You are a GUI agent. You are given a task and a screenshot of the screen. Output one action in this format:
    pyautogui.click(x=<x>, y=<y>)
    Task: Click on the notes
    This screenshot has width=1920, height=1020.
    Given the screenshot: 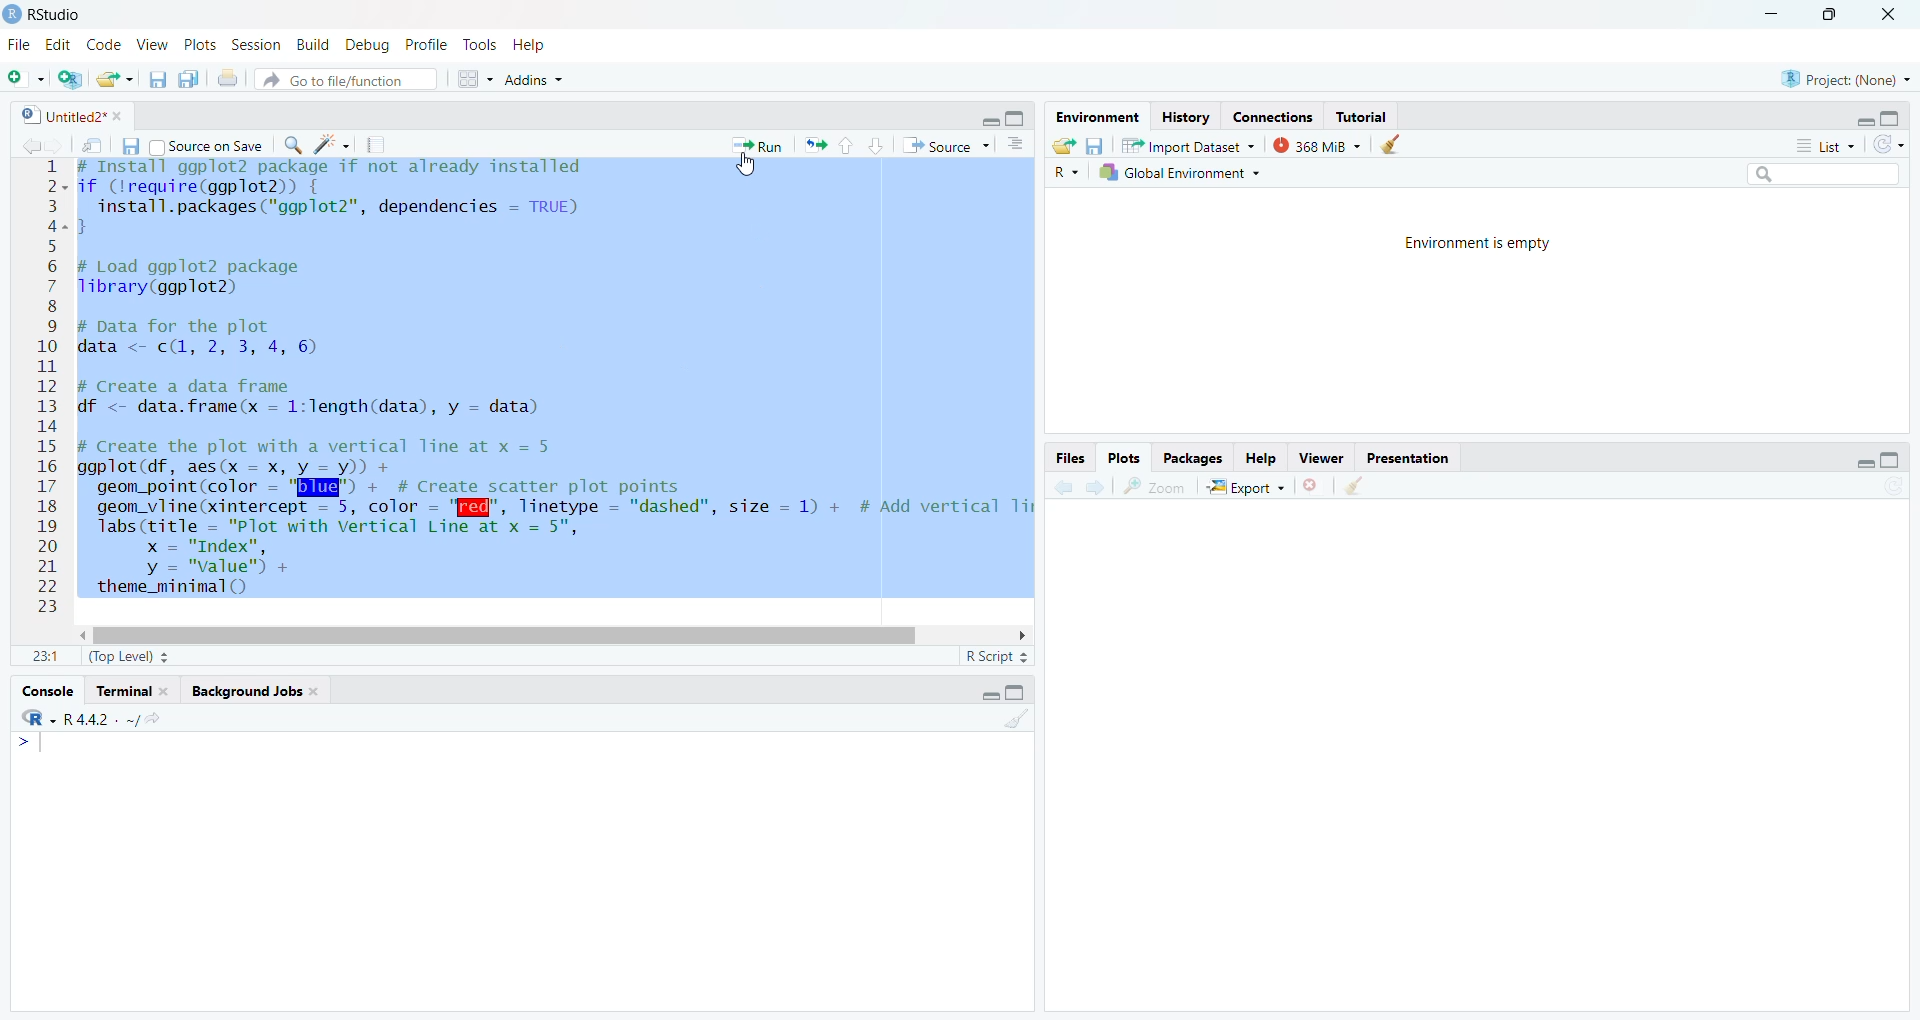 What is the action you would take?
    pyautogui.click(x=382, y=146)
    